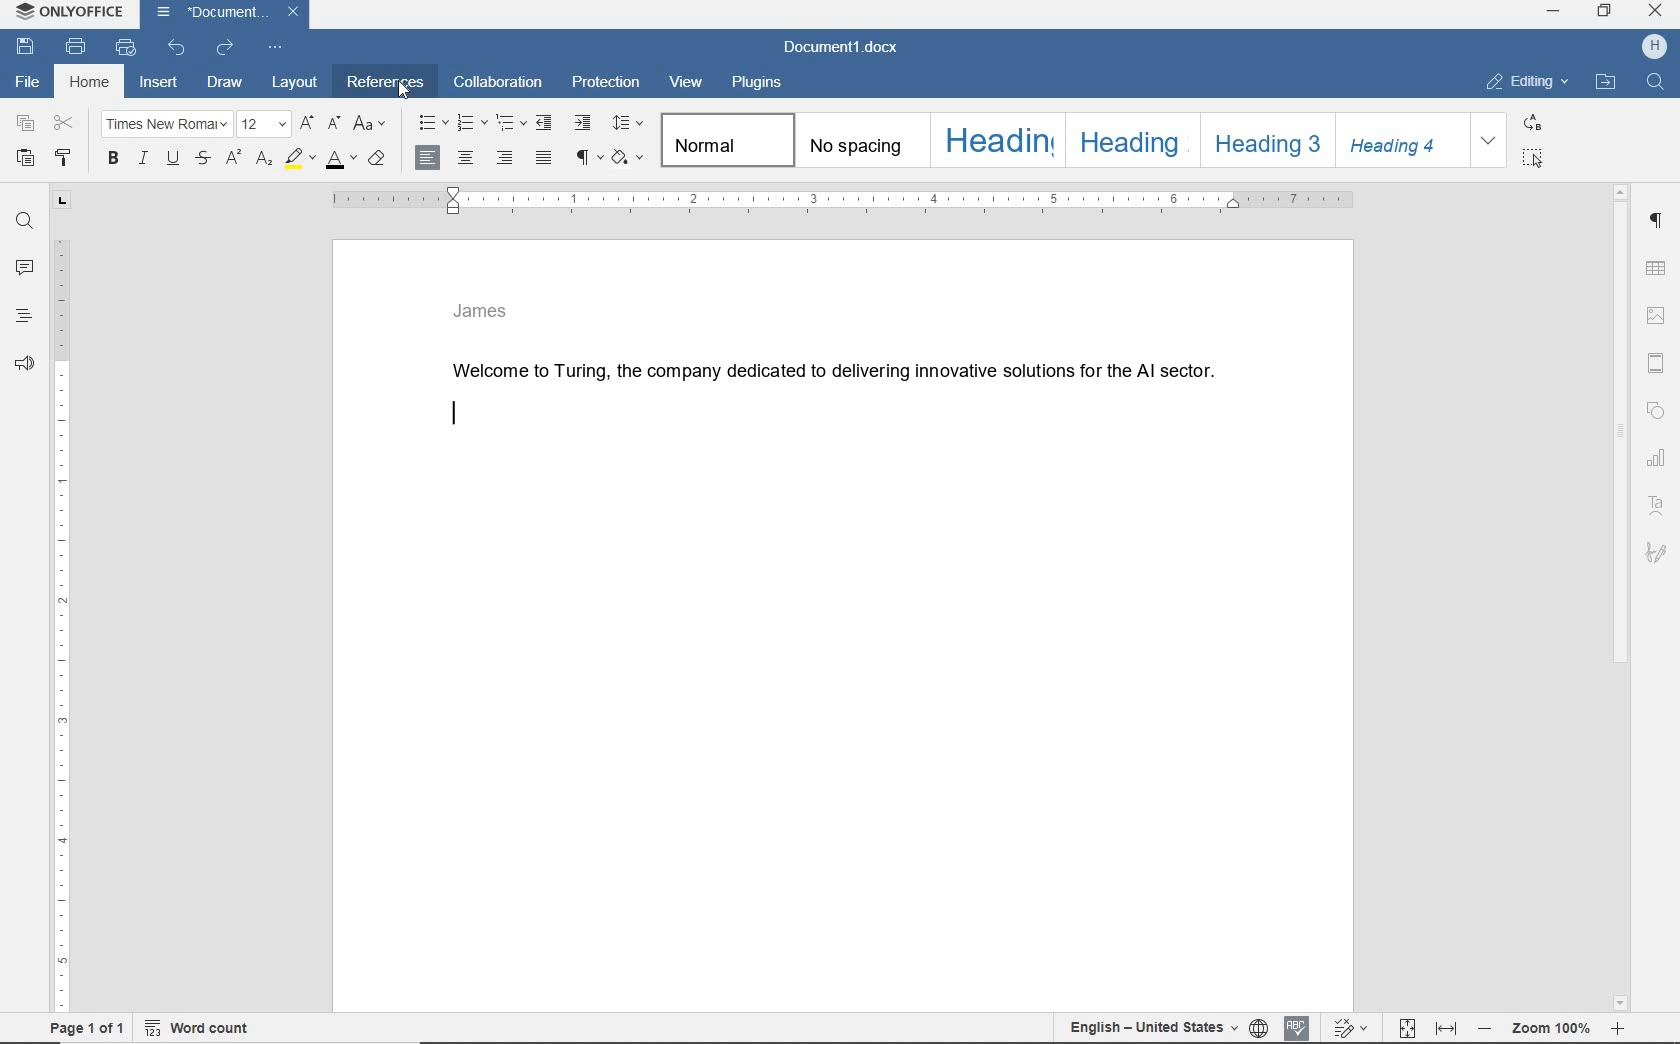 The height and width of the screenshot is (1044, 1680). What do you see at coordinates (165, 125) in the screenshot?
I see `font name` at bounding box center [165, 125].